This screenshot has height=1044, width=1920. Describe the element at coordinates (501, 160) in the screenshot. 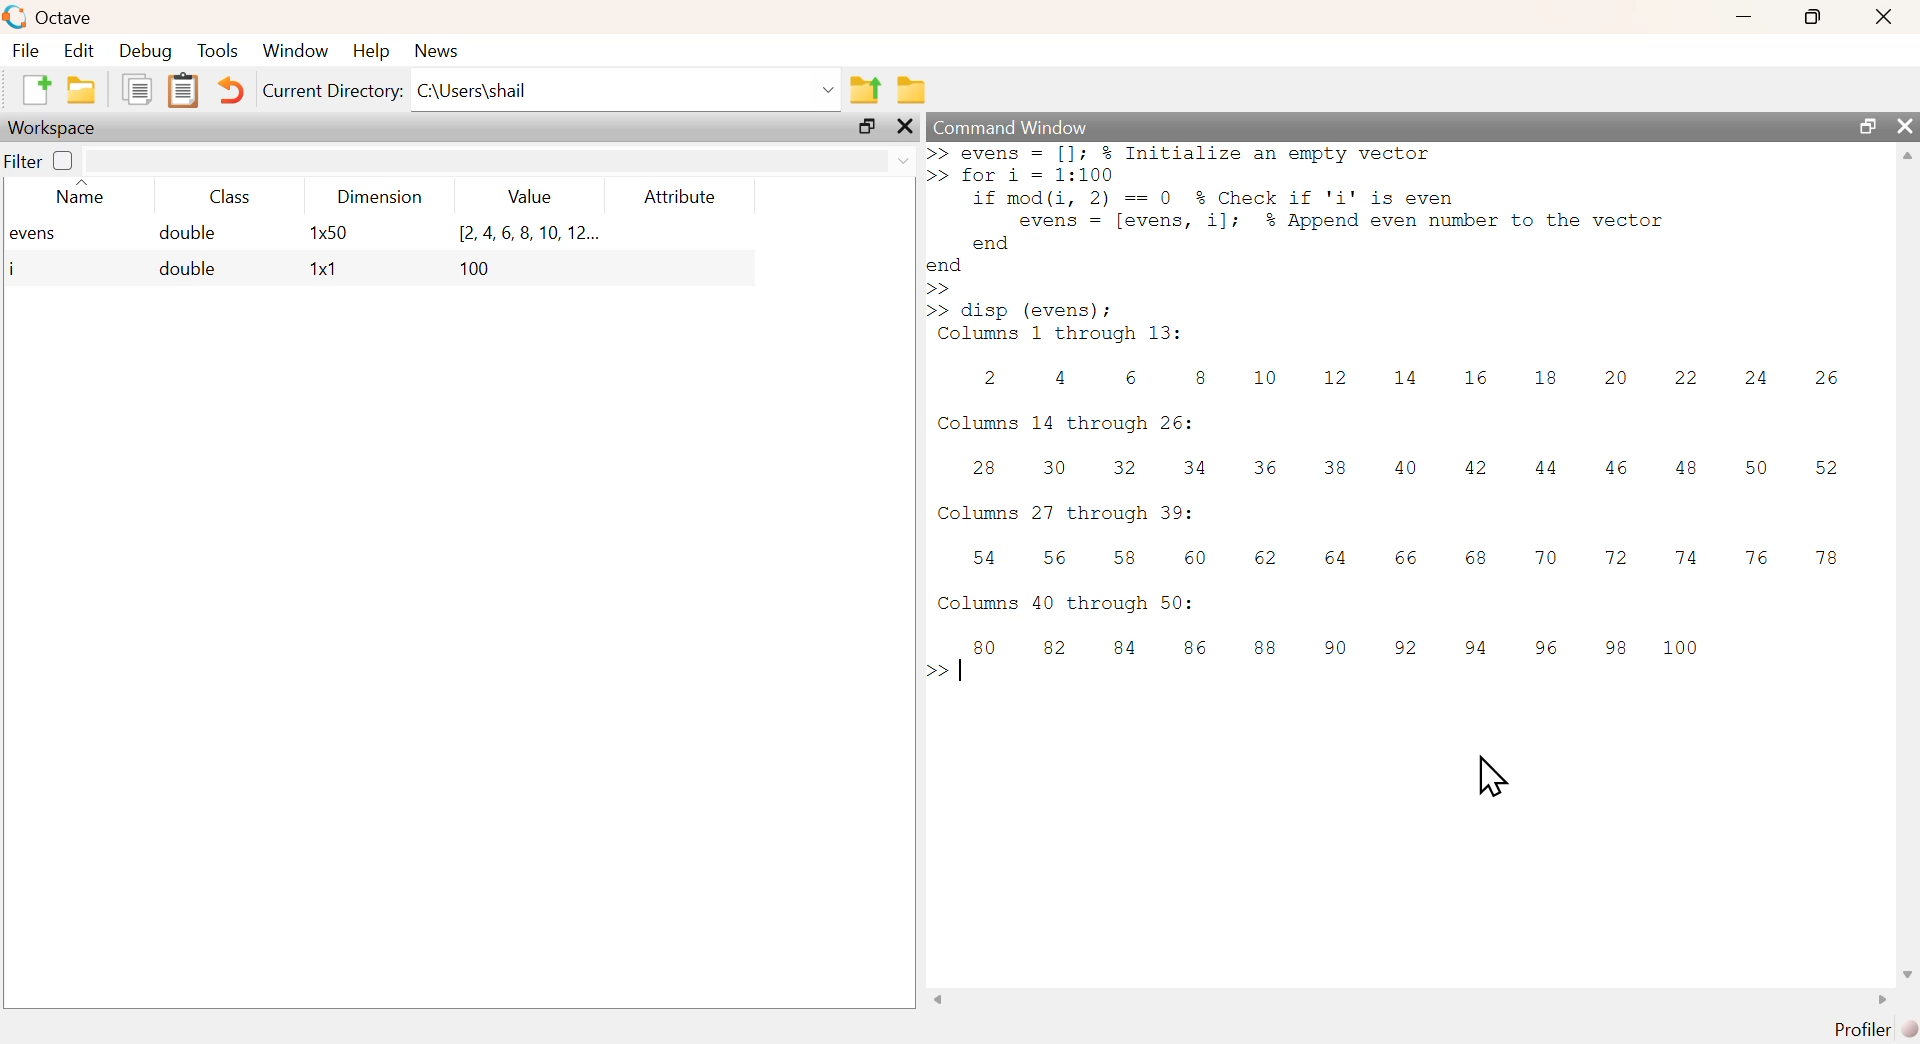

I see `filter` at that location.